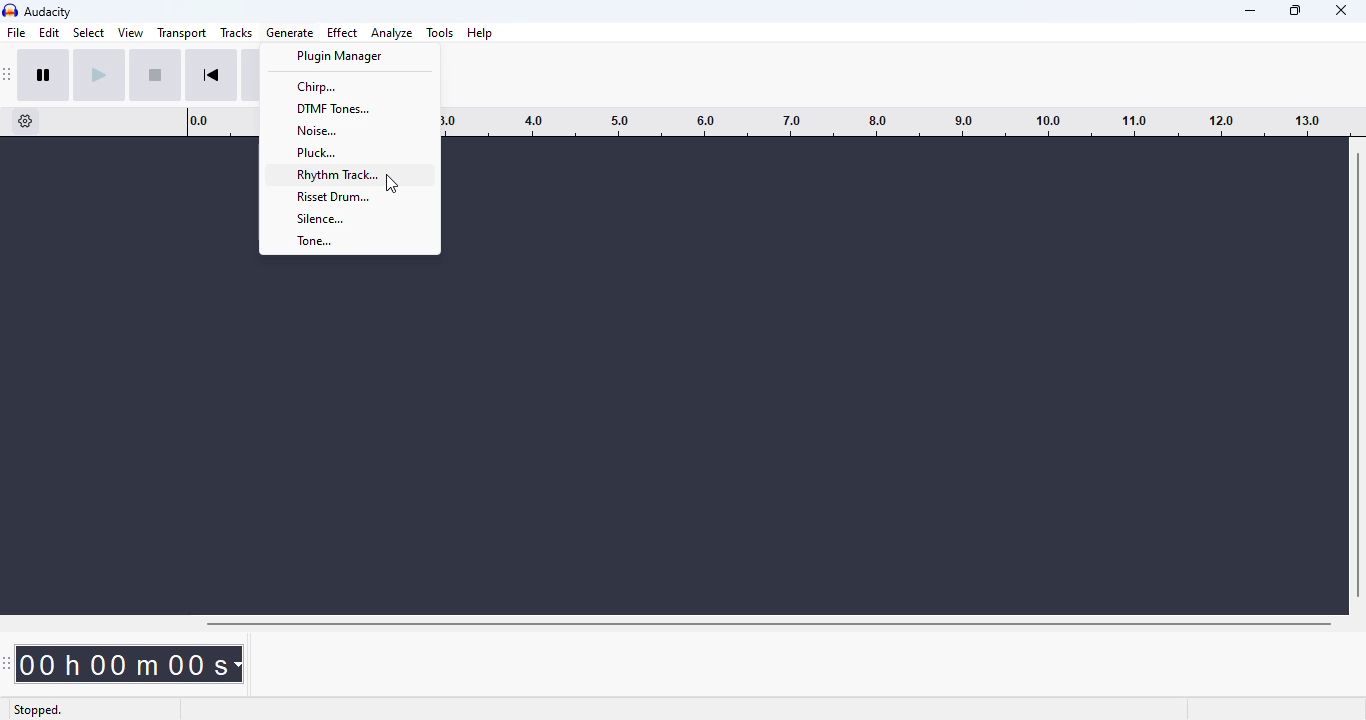 This screenshot has height=720, width=1366. What do you see at coordinates (181, 33) in the screenshot?
I see `transport` at bounding box center [181, 33].